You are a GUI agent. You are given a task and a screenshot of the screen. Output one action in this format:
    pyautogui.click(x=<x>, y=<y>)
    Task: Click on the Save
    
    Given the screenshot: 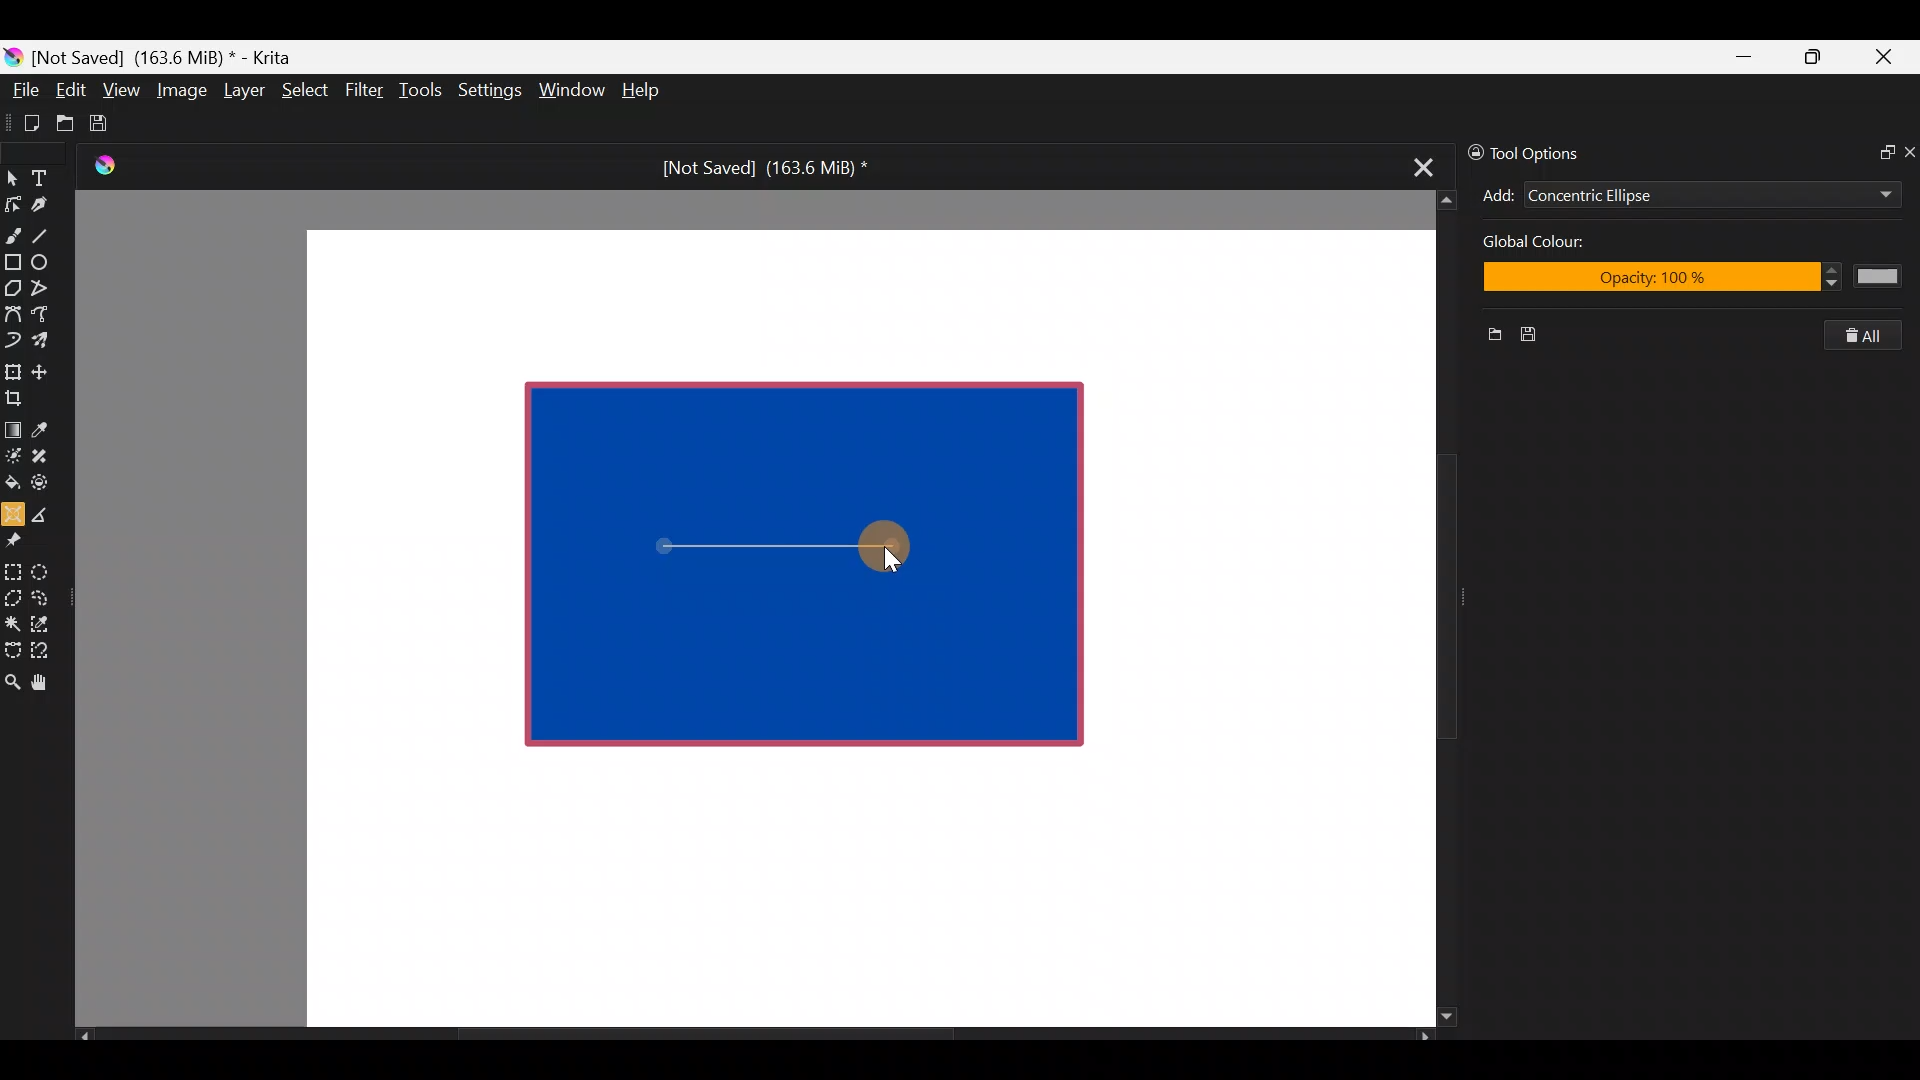 What is the action you would take?
    pyautogui.click(x=1536, y=335)
    